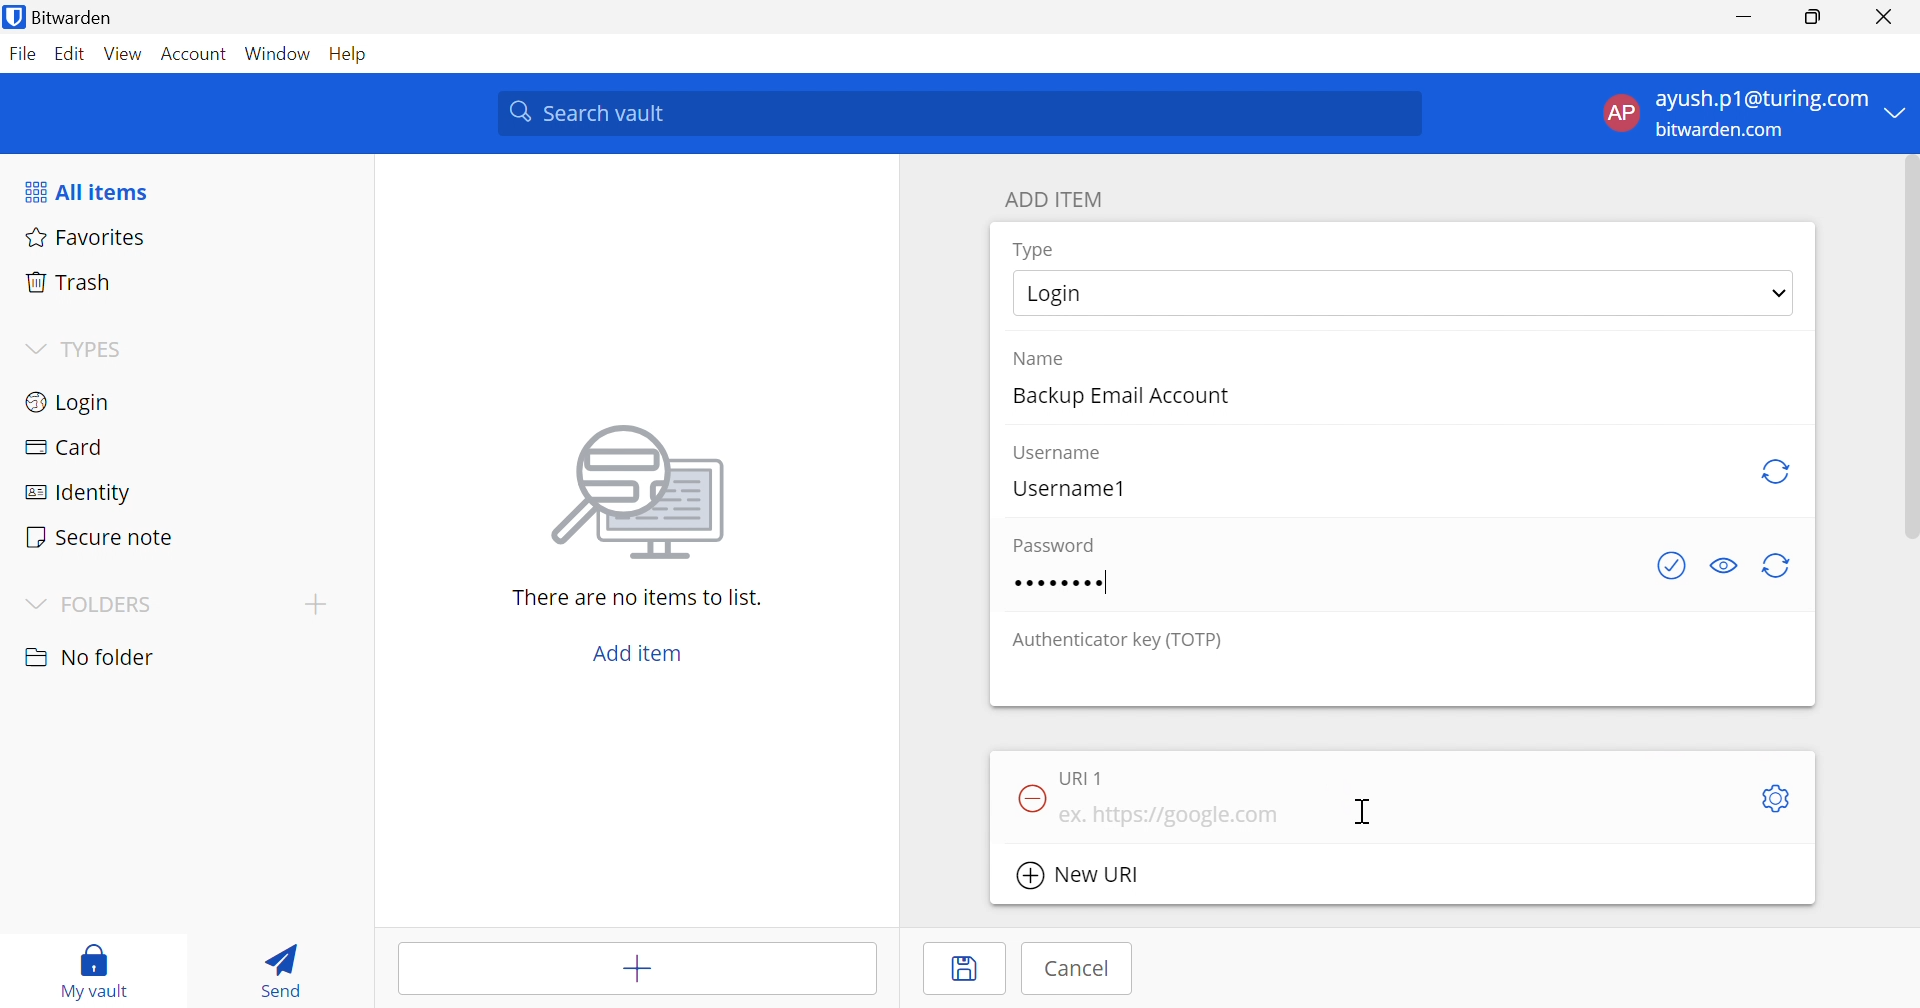  What do you see at coordinates (102, 537) in the screenshot?
I see `Secure notes` at bounding box center [102, 537].